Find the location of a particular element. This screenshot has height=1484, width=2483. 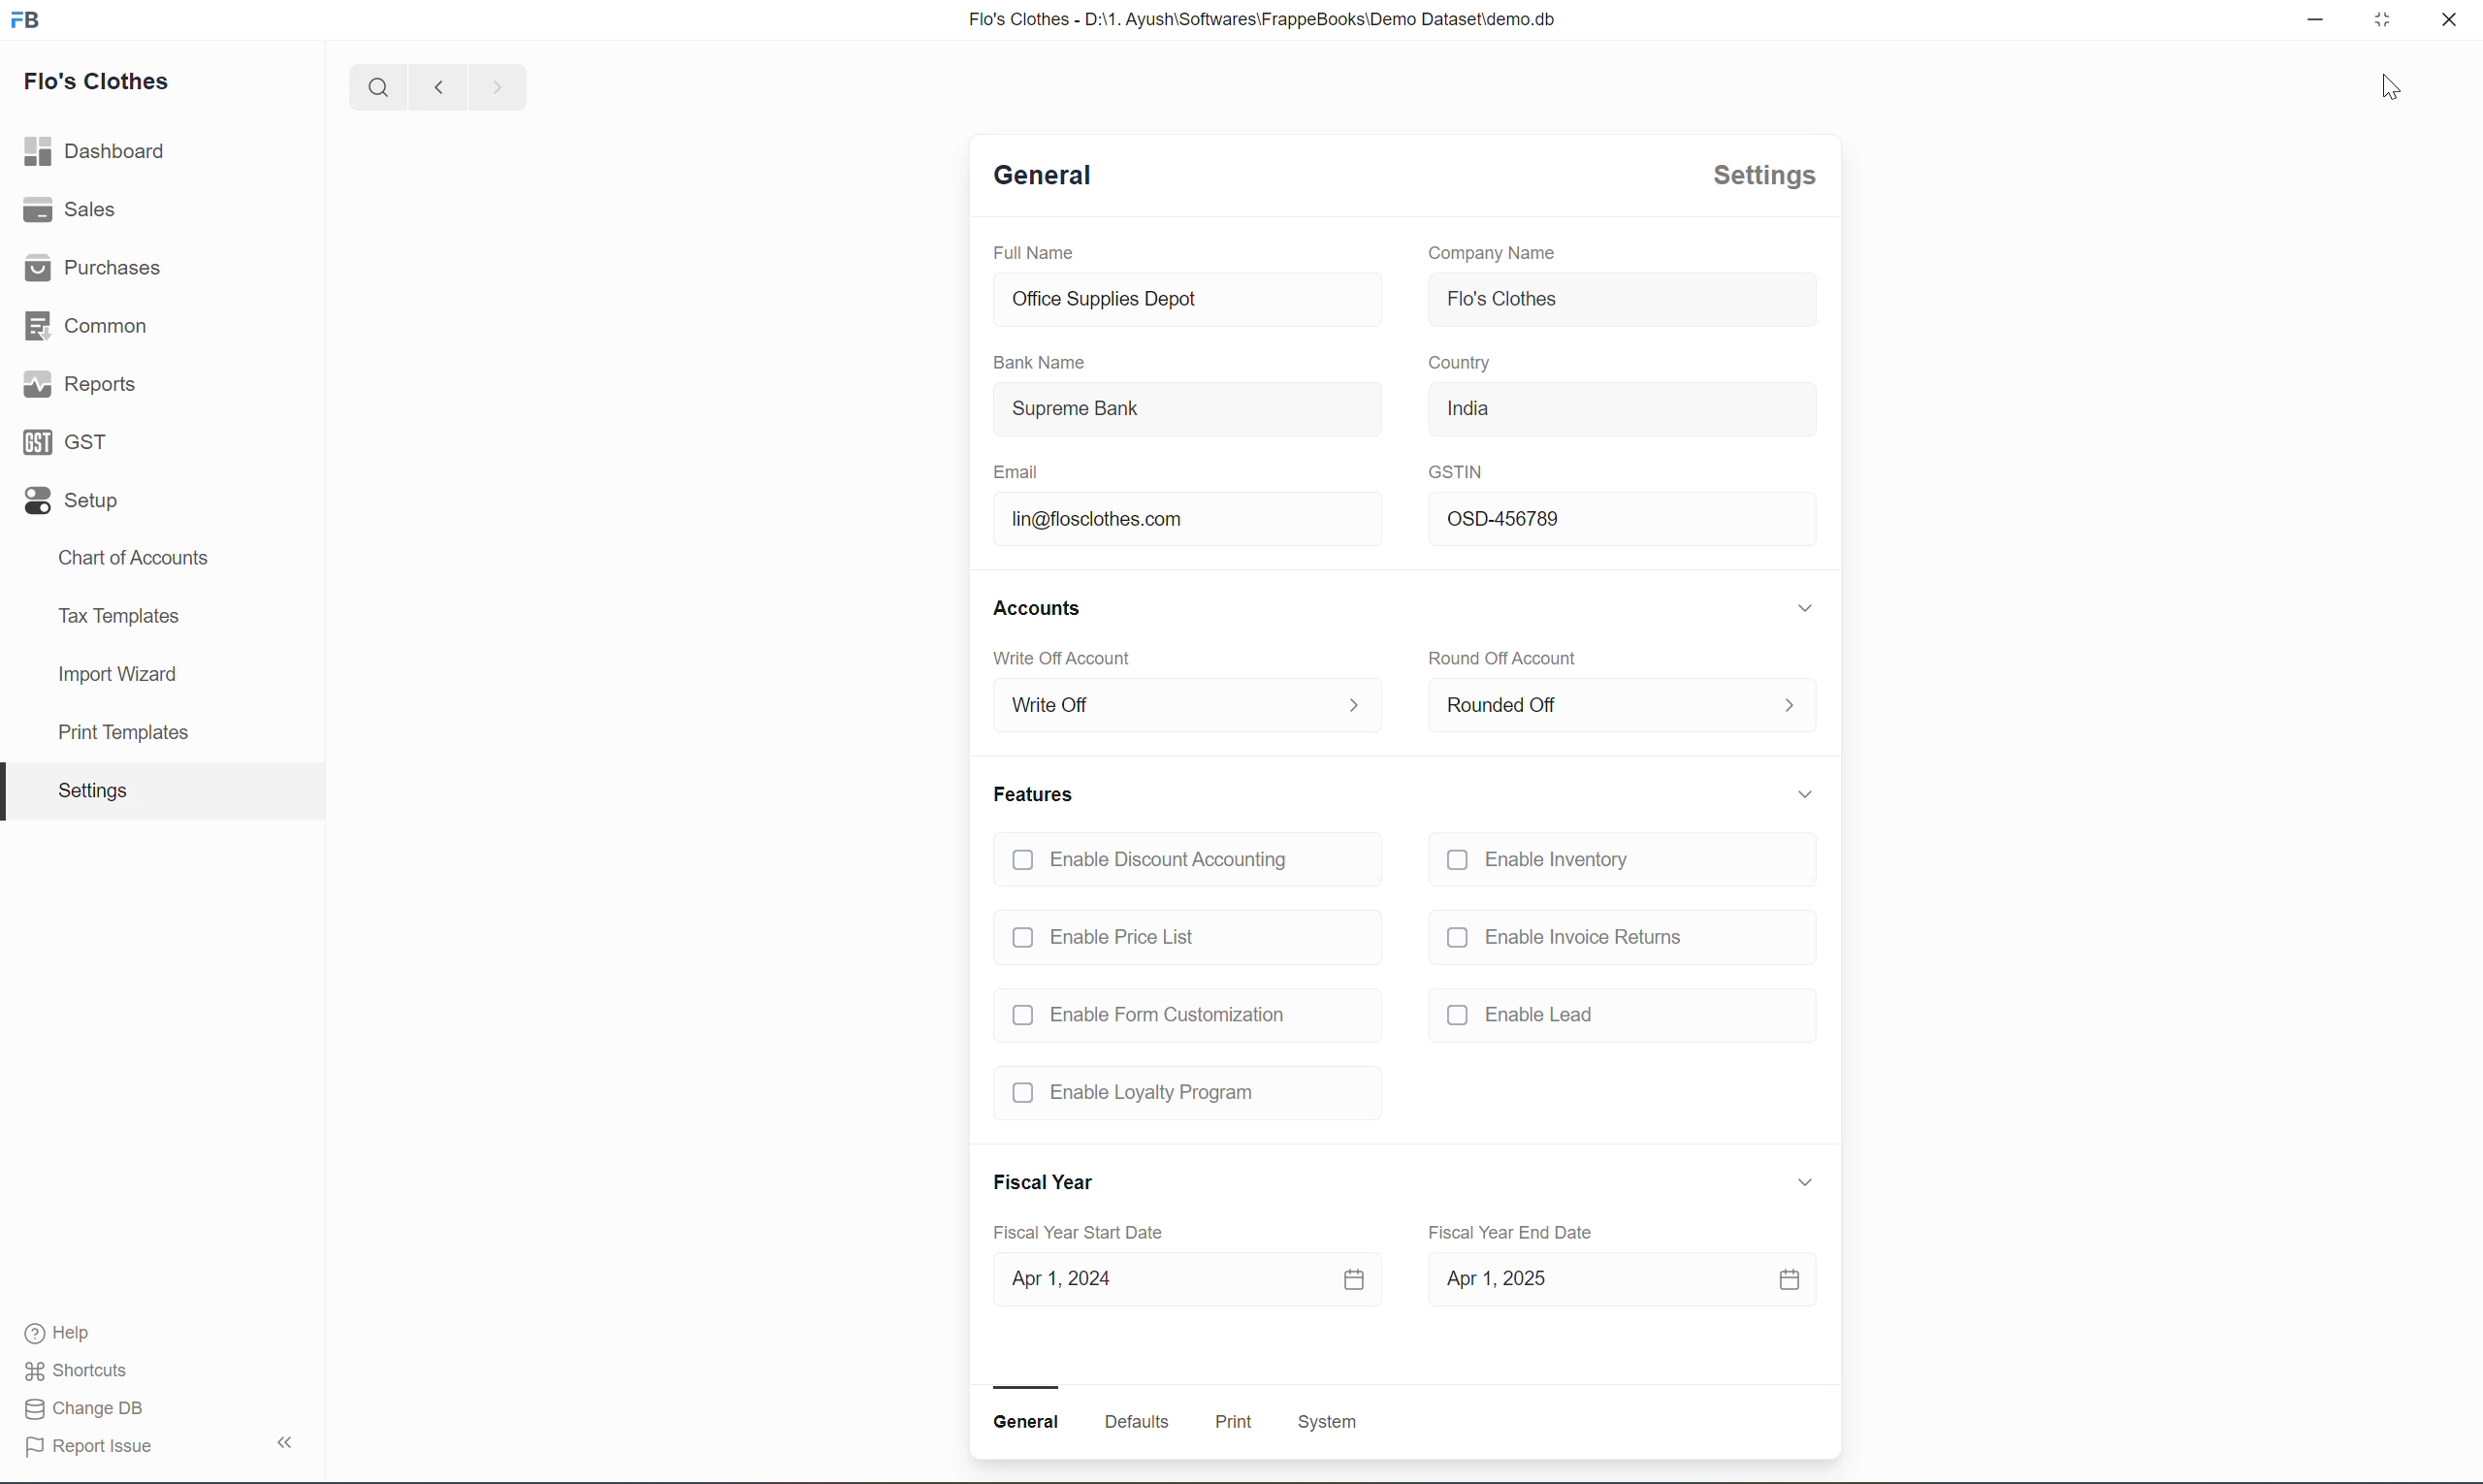

Change DB is located at coordinates (84, 1408).